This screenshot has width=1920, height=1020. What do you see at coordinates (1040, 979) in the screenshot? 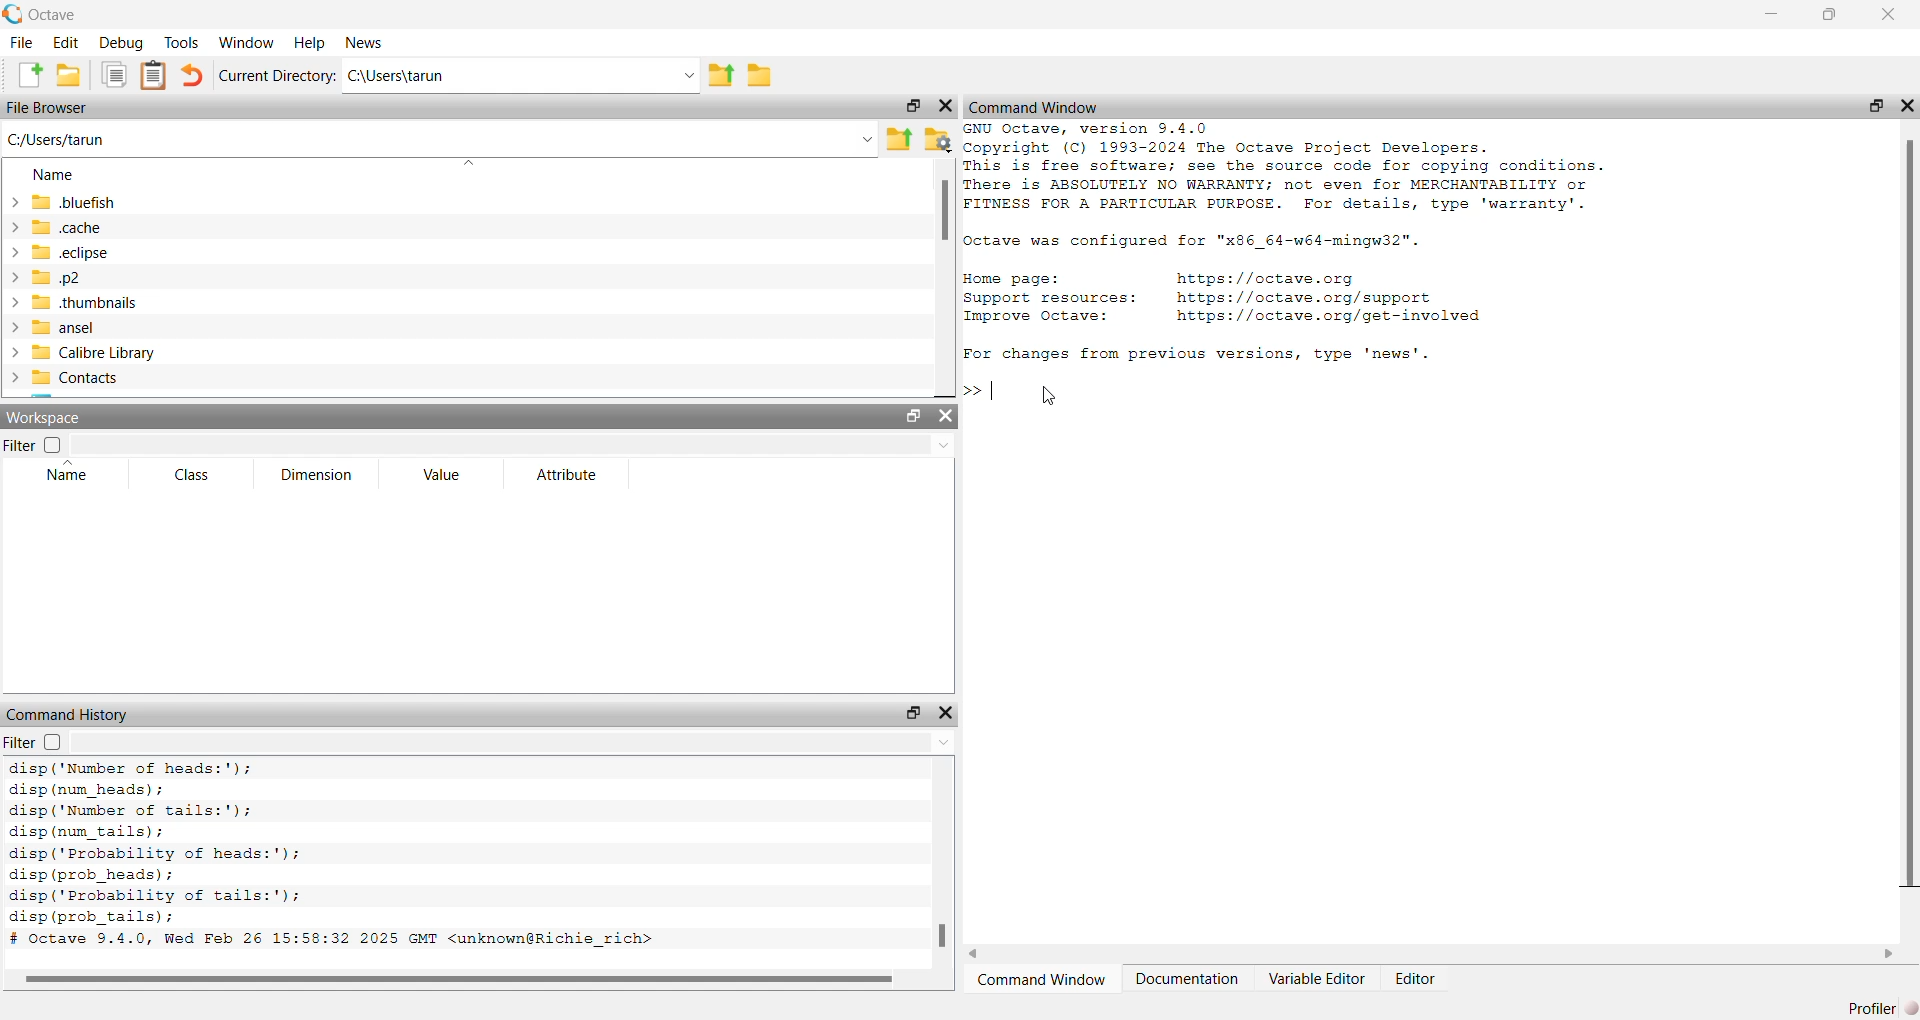
I see `Command Window` at bounding box center [1040, 979].